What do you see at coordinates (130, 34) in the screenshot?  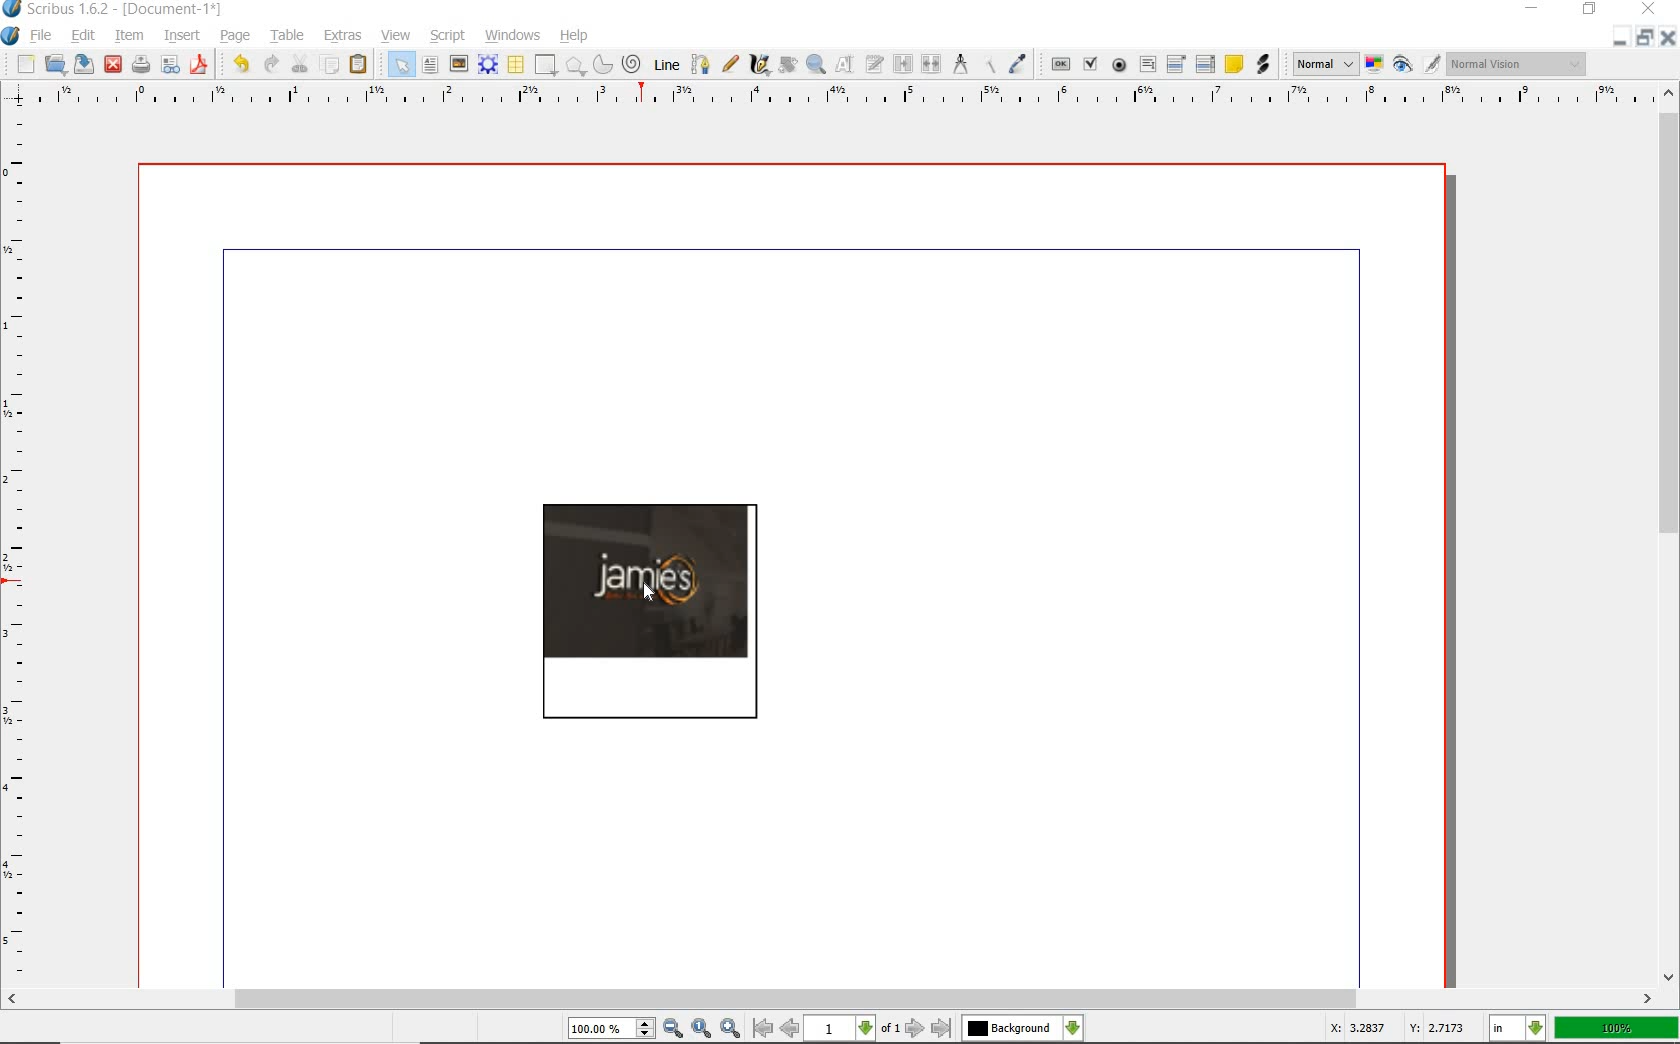 I see `item` at bounding box center [130, 34].